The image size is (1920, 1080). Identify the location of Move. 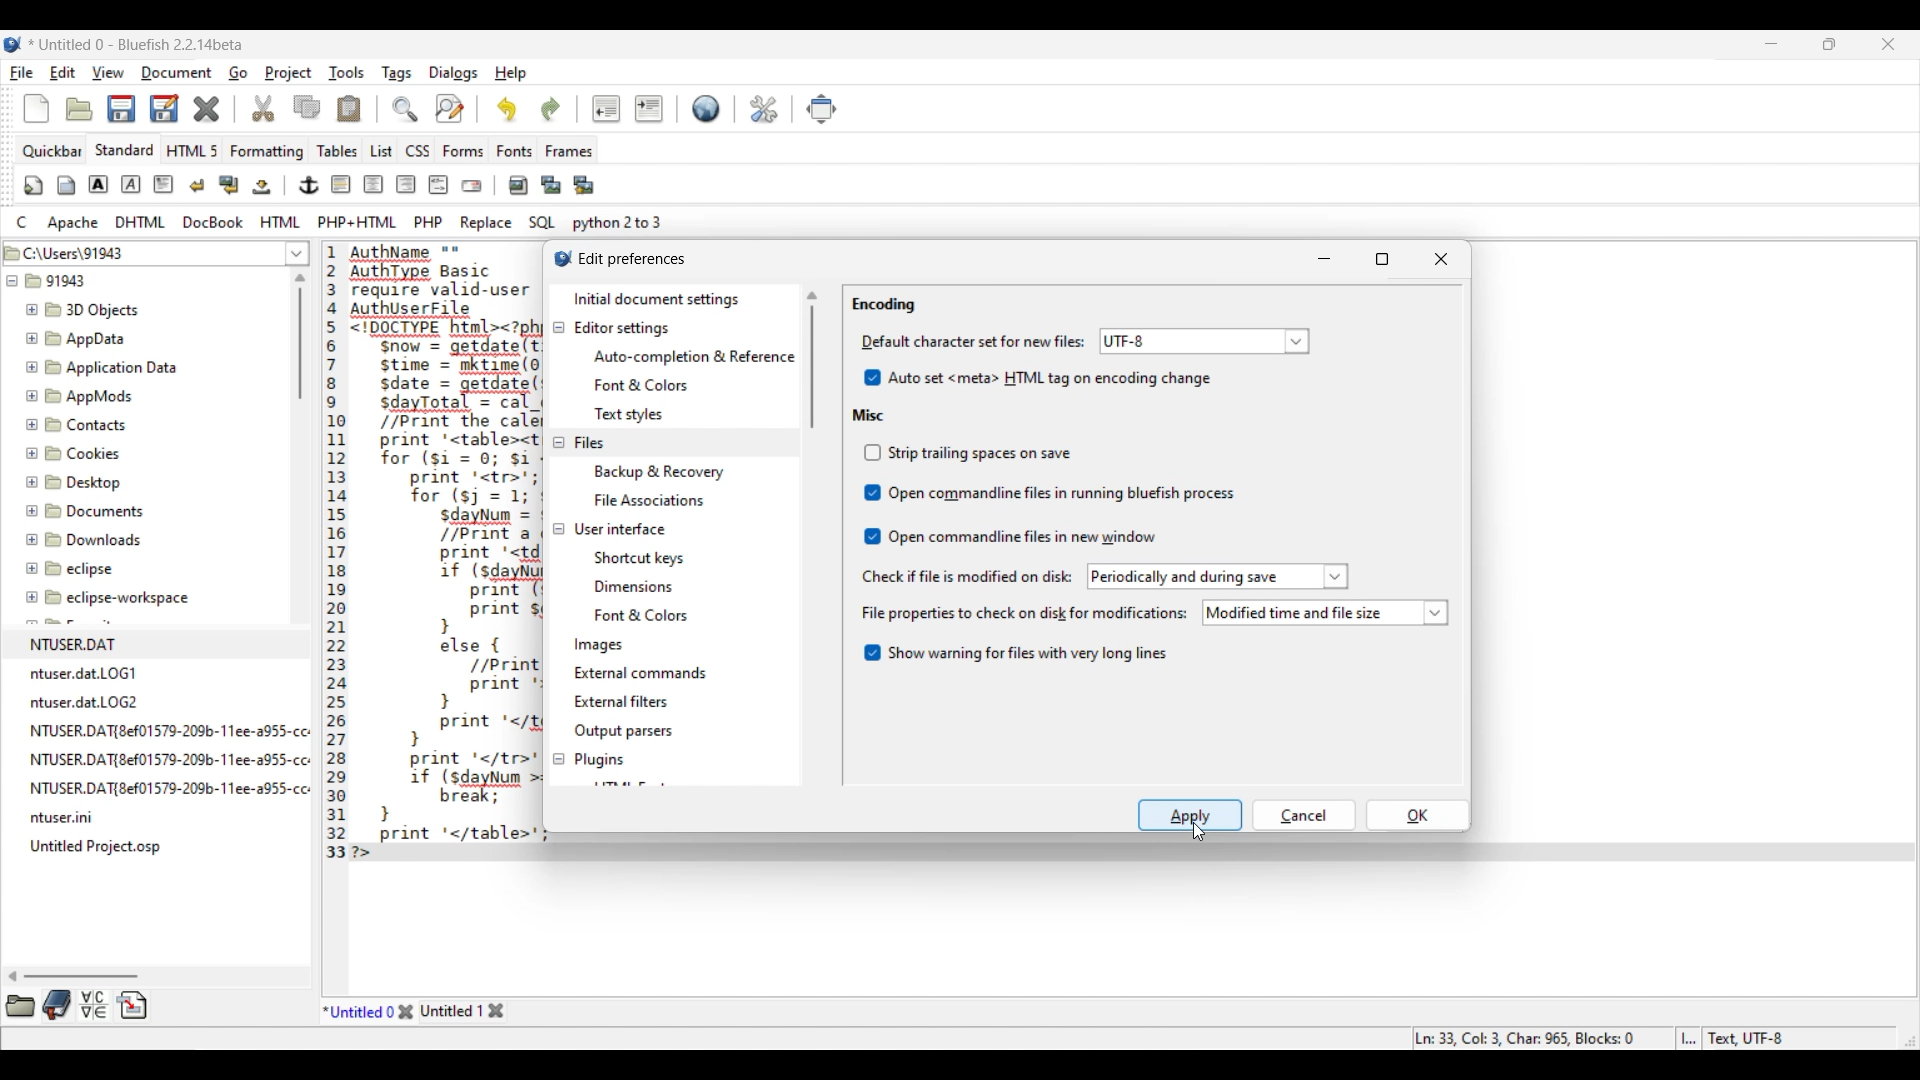
(822, 109).